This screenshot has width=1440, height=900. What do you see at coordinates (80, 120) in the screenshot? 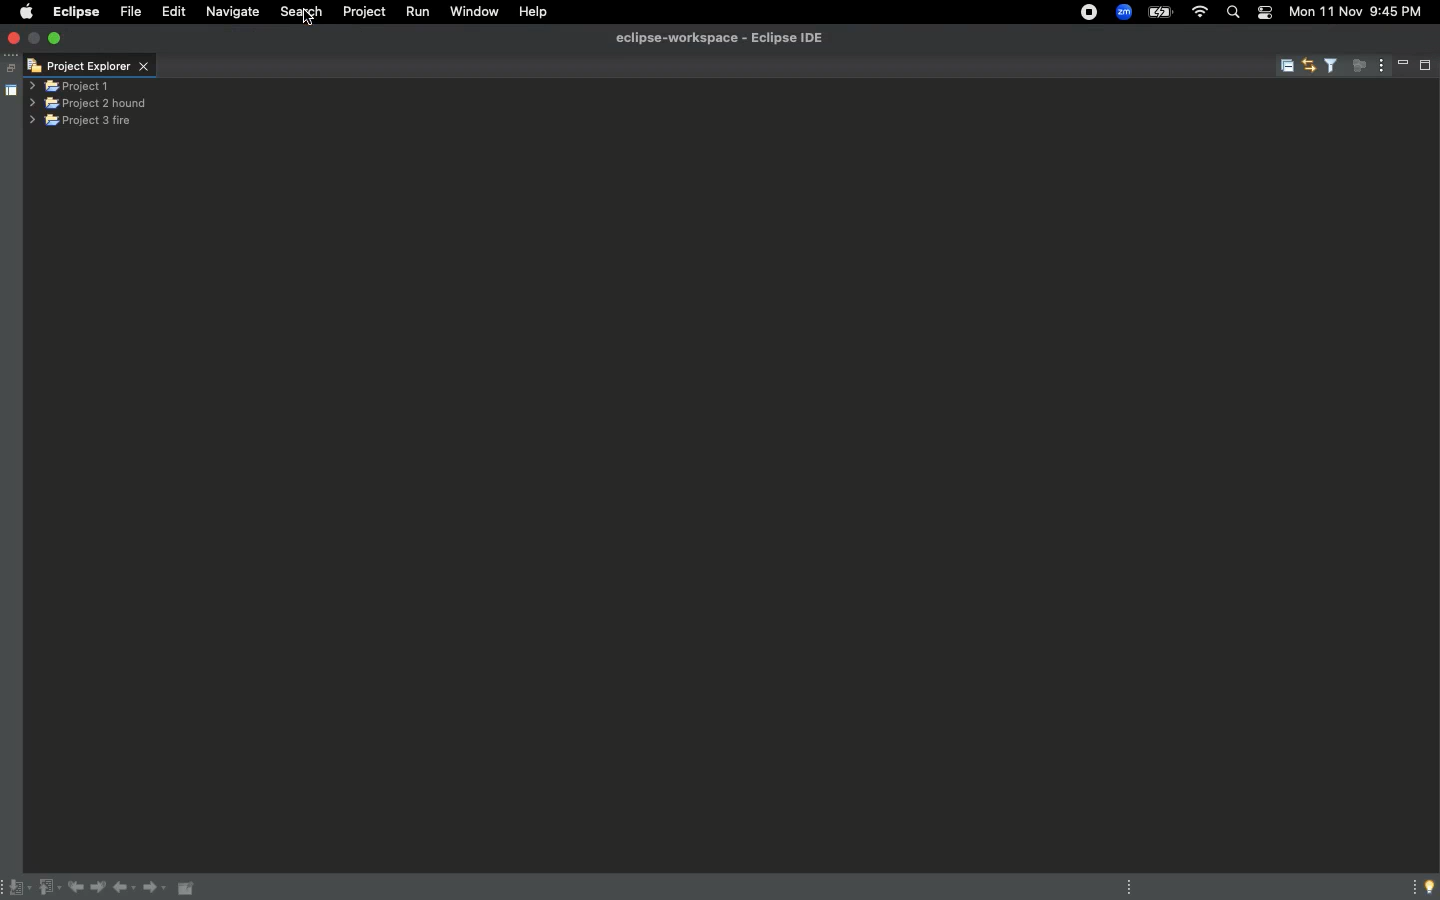
I see `Project 3 fire` at bounding box center [80, 120].